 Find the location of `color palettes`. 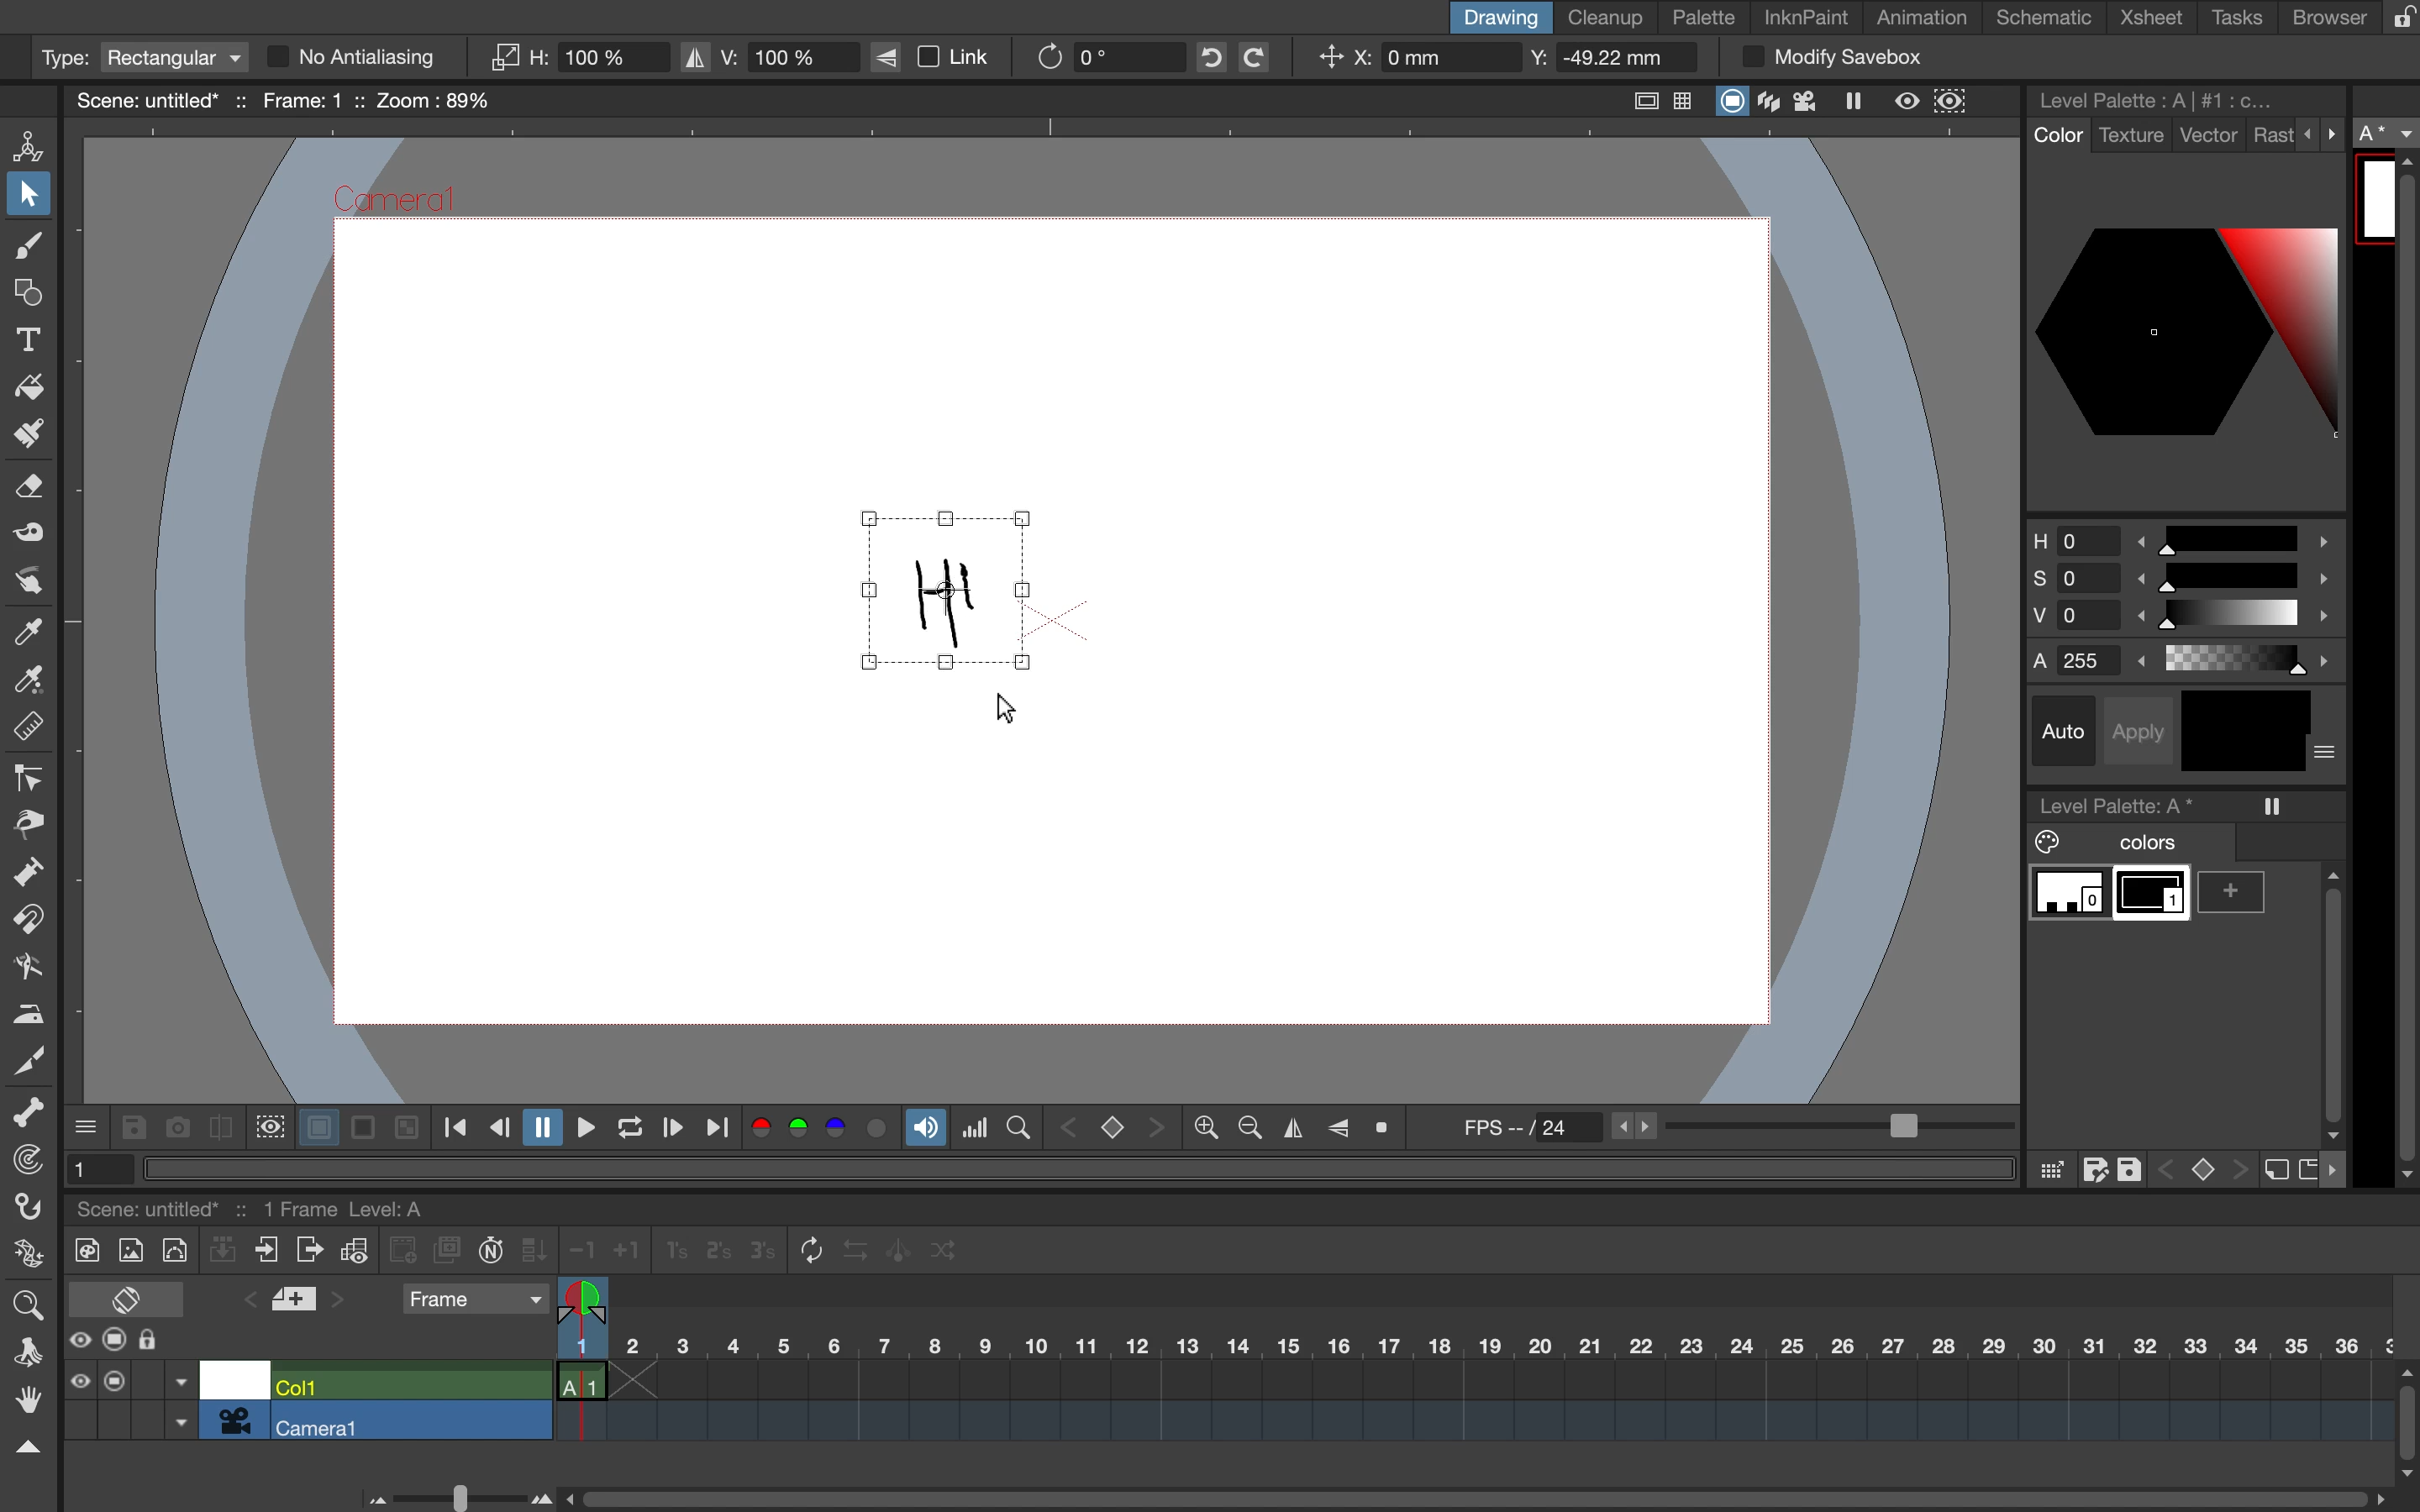

color palettes is located at coordinates (2185, 330).